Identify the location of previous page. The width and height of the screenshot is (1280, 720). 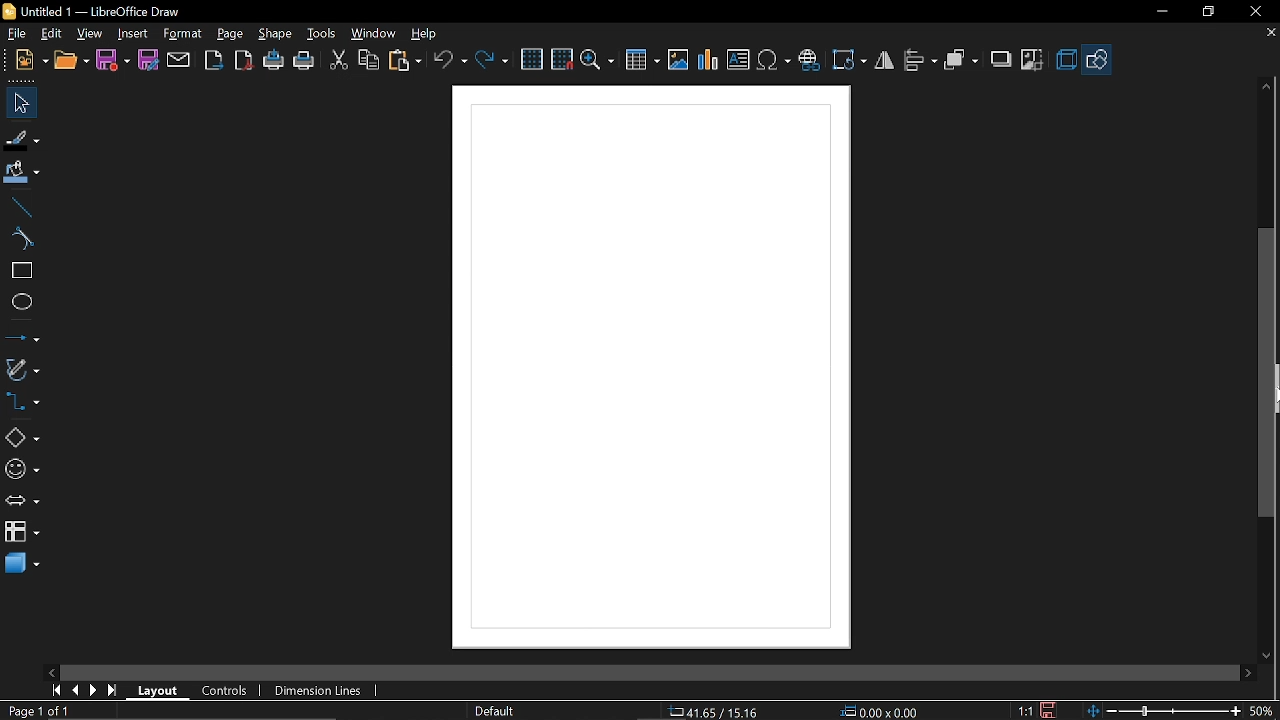
(75, 691).